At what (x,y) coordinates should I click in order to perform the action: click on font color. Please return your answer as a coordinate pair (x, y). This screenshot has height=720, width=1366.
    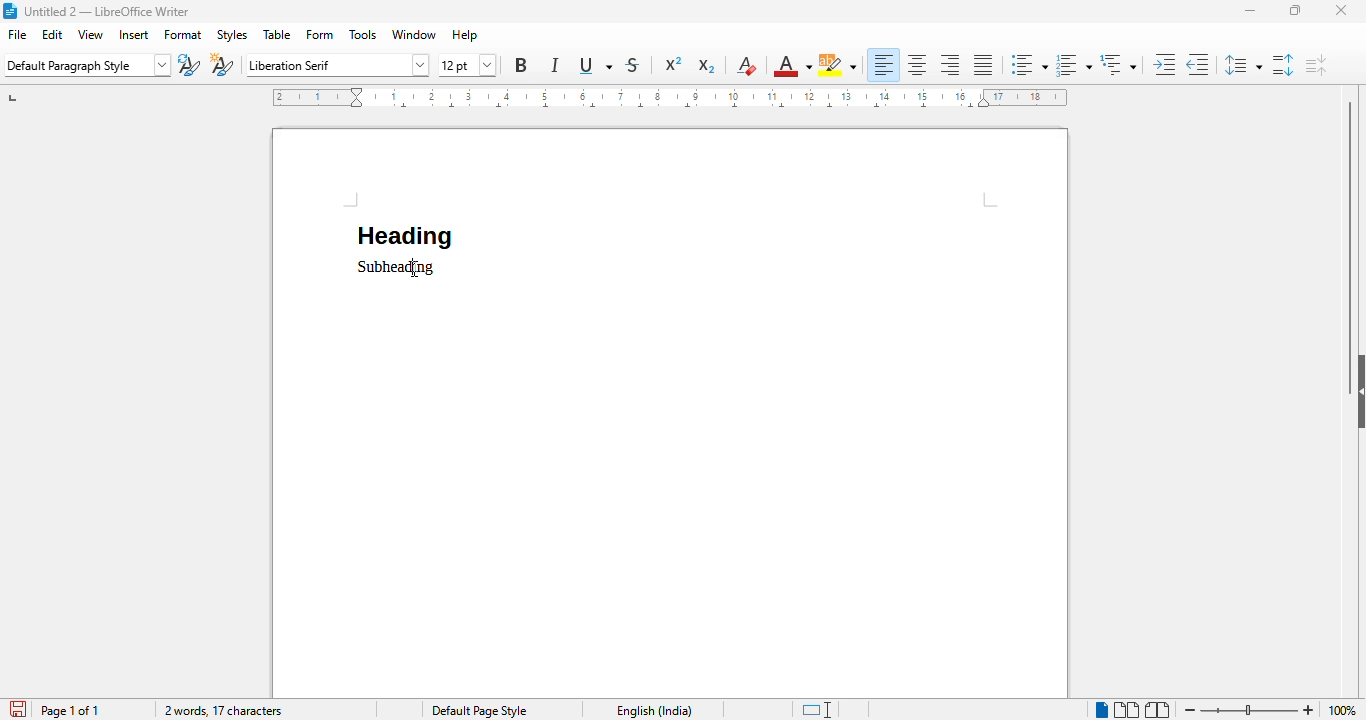
    Looking at the image, I should click on (791, 67).